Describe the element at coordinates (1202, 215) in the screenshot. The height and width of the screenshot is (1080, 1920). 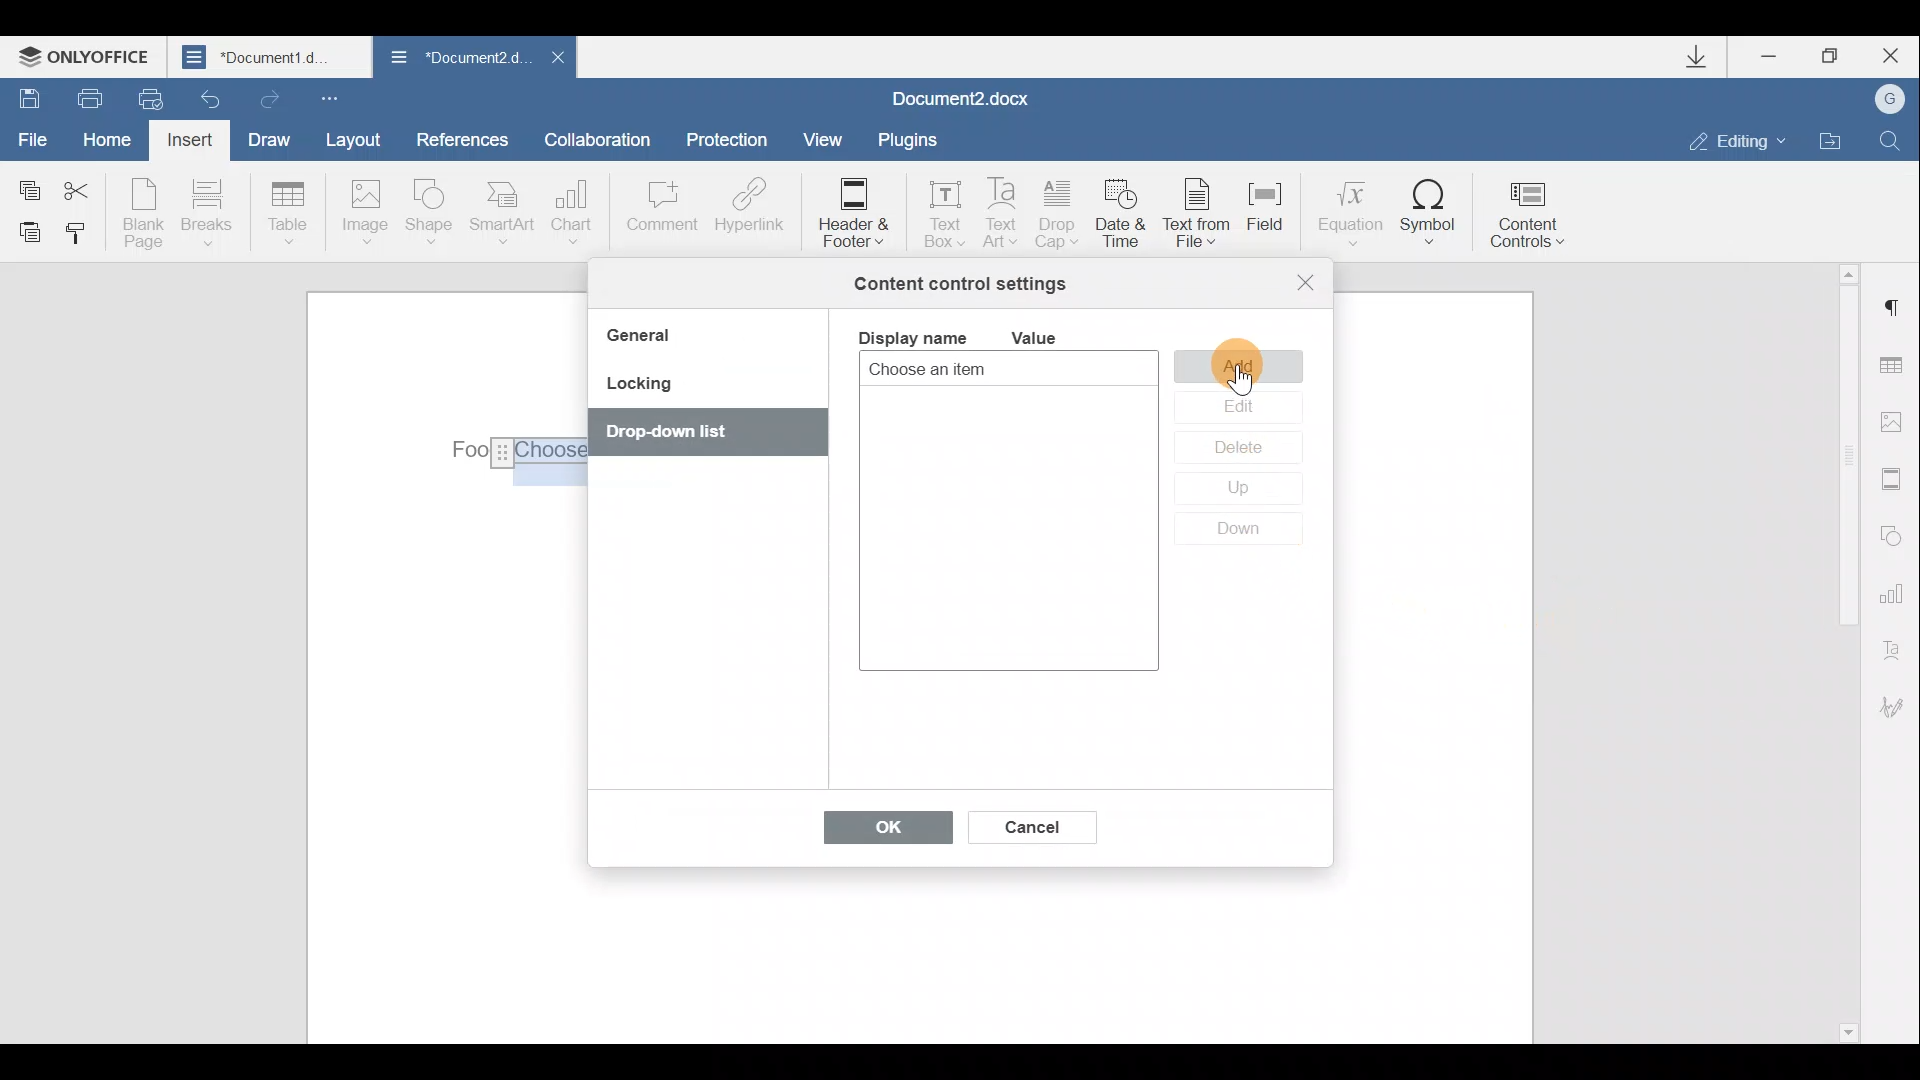
I see `Text from file` at that location.